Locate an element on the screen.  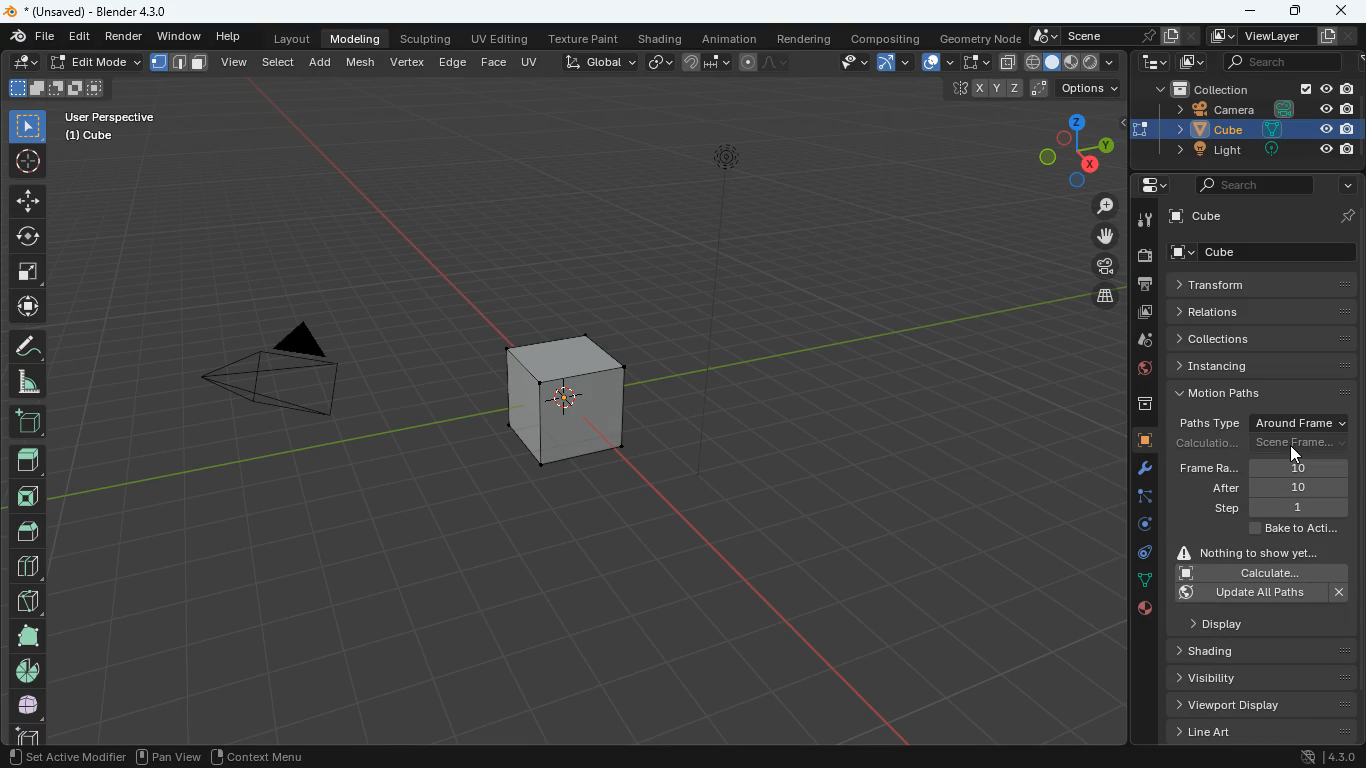
aim is located at coordinates (27, 158).